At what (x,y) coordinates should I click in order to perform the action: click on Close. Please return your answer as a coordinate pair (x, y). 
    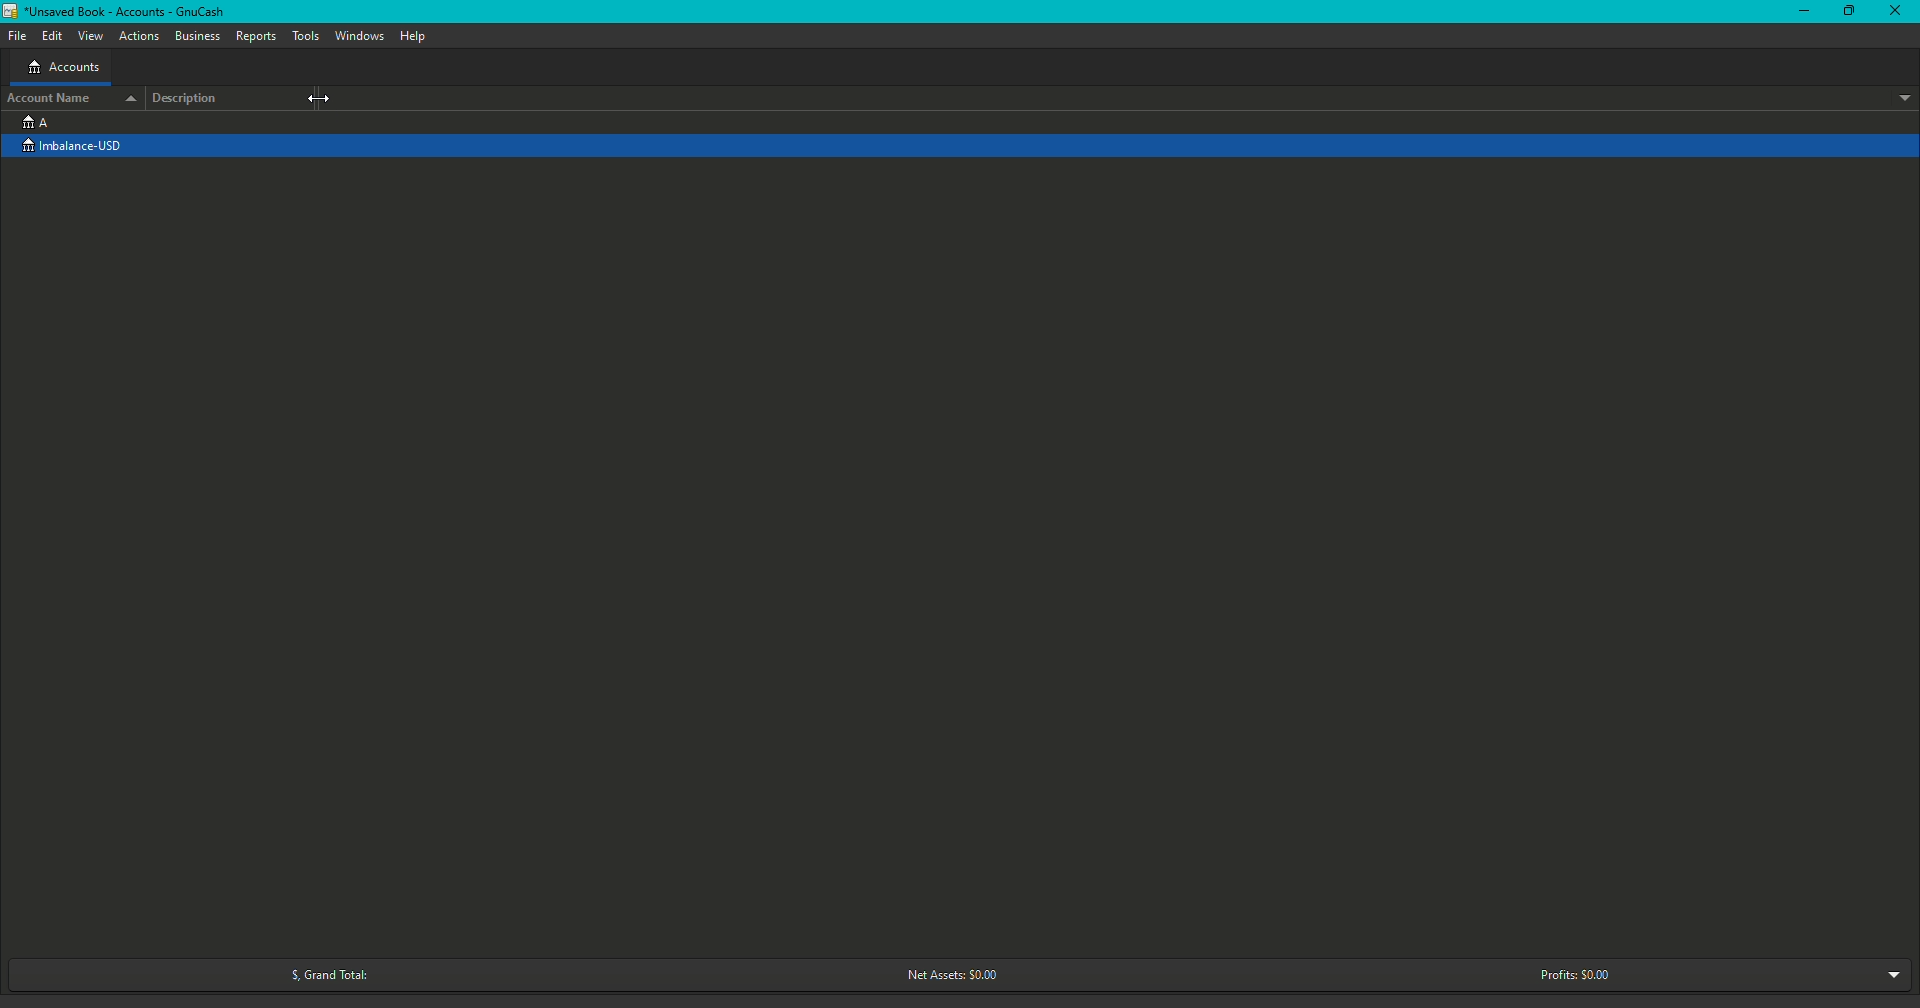
    Looking at the image, I should click on (1898, 13).